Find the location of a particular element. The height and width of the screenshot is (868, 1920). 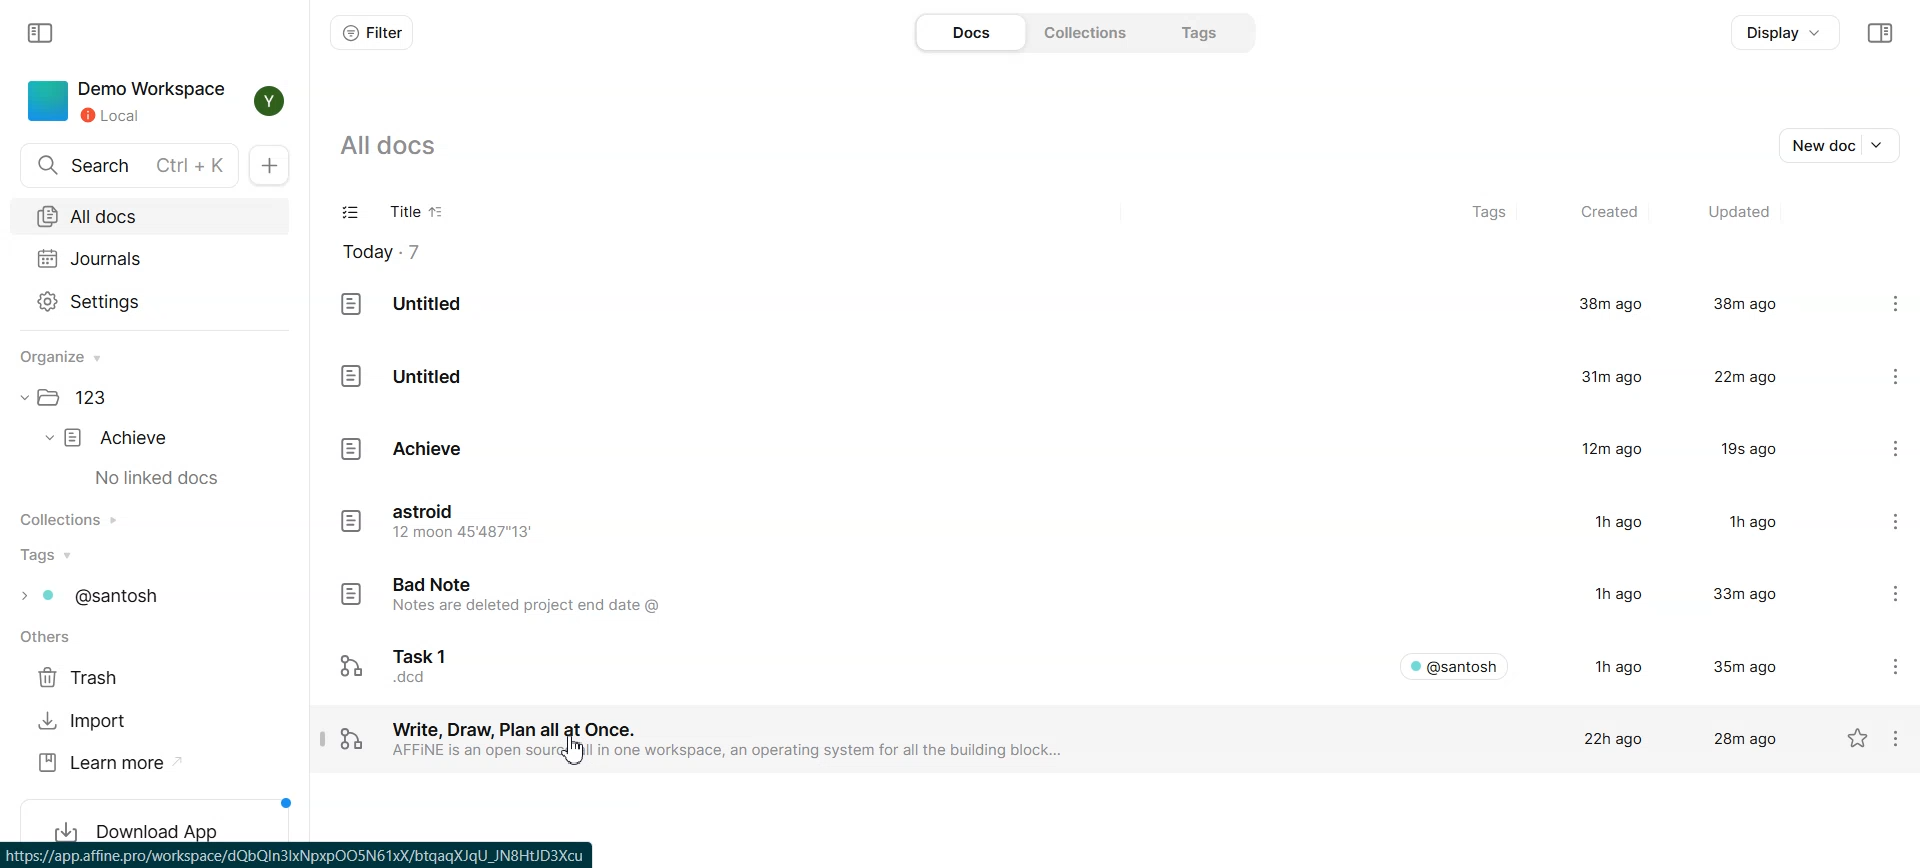

Tags is located at coordinates (1492, 214).